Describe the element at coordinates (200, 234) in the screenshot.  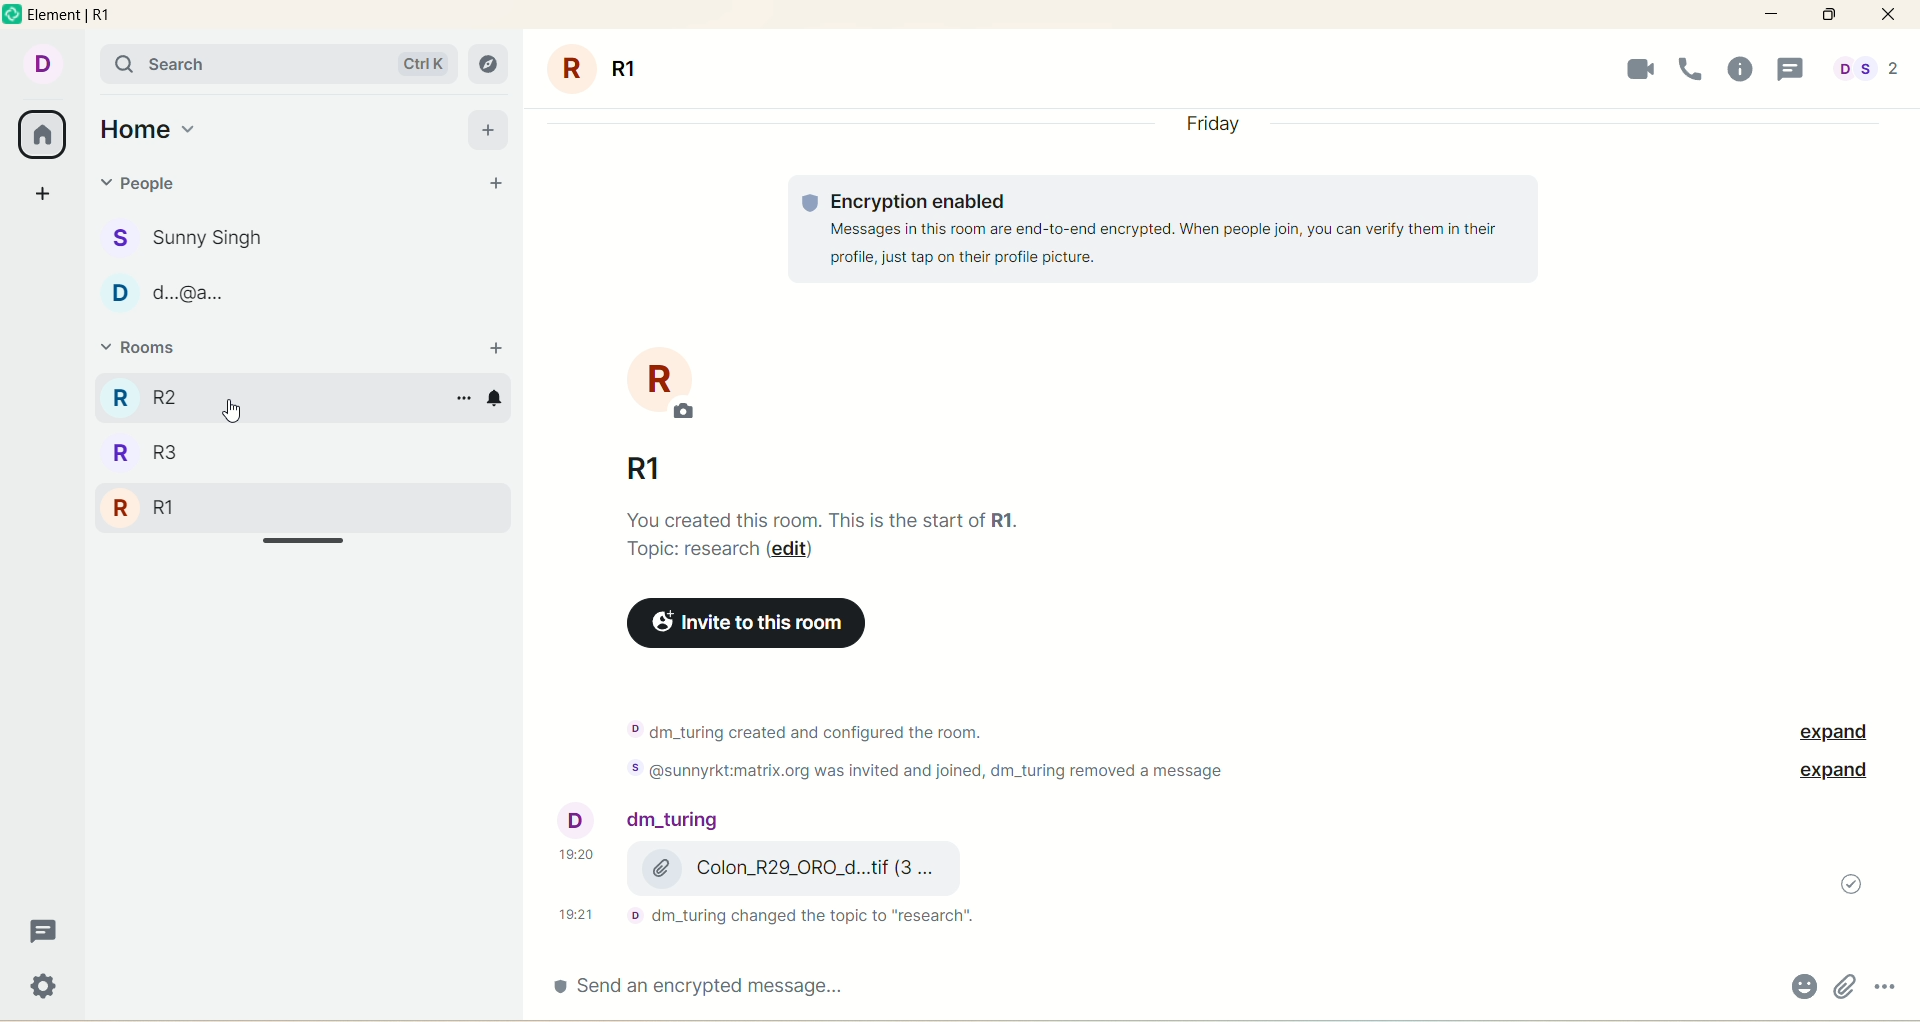
I see `people` at that location.